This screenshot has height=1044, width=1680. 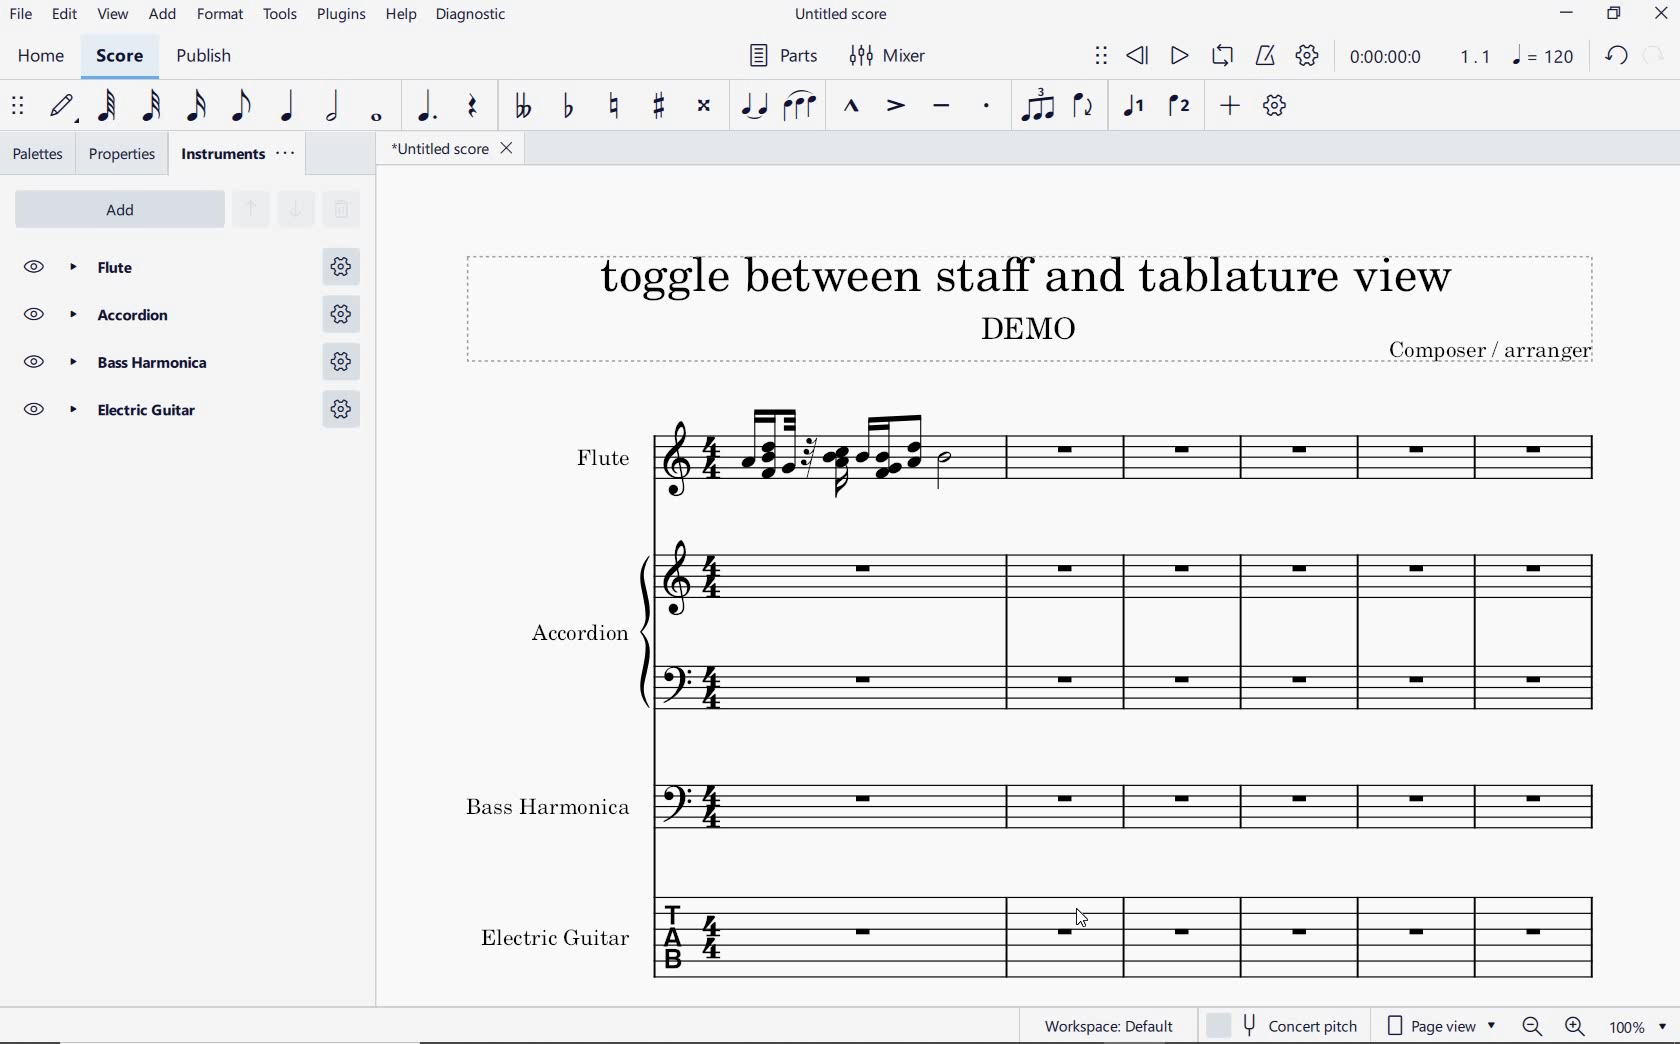 What do you see at coordinates (1390, 60) in the screenshot?
I see `playback time` at bounding box center [1390, 60].